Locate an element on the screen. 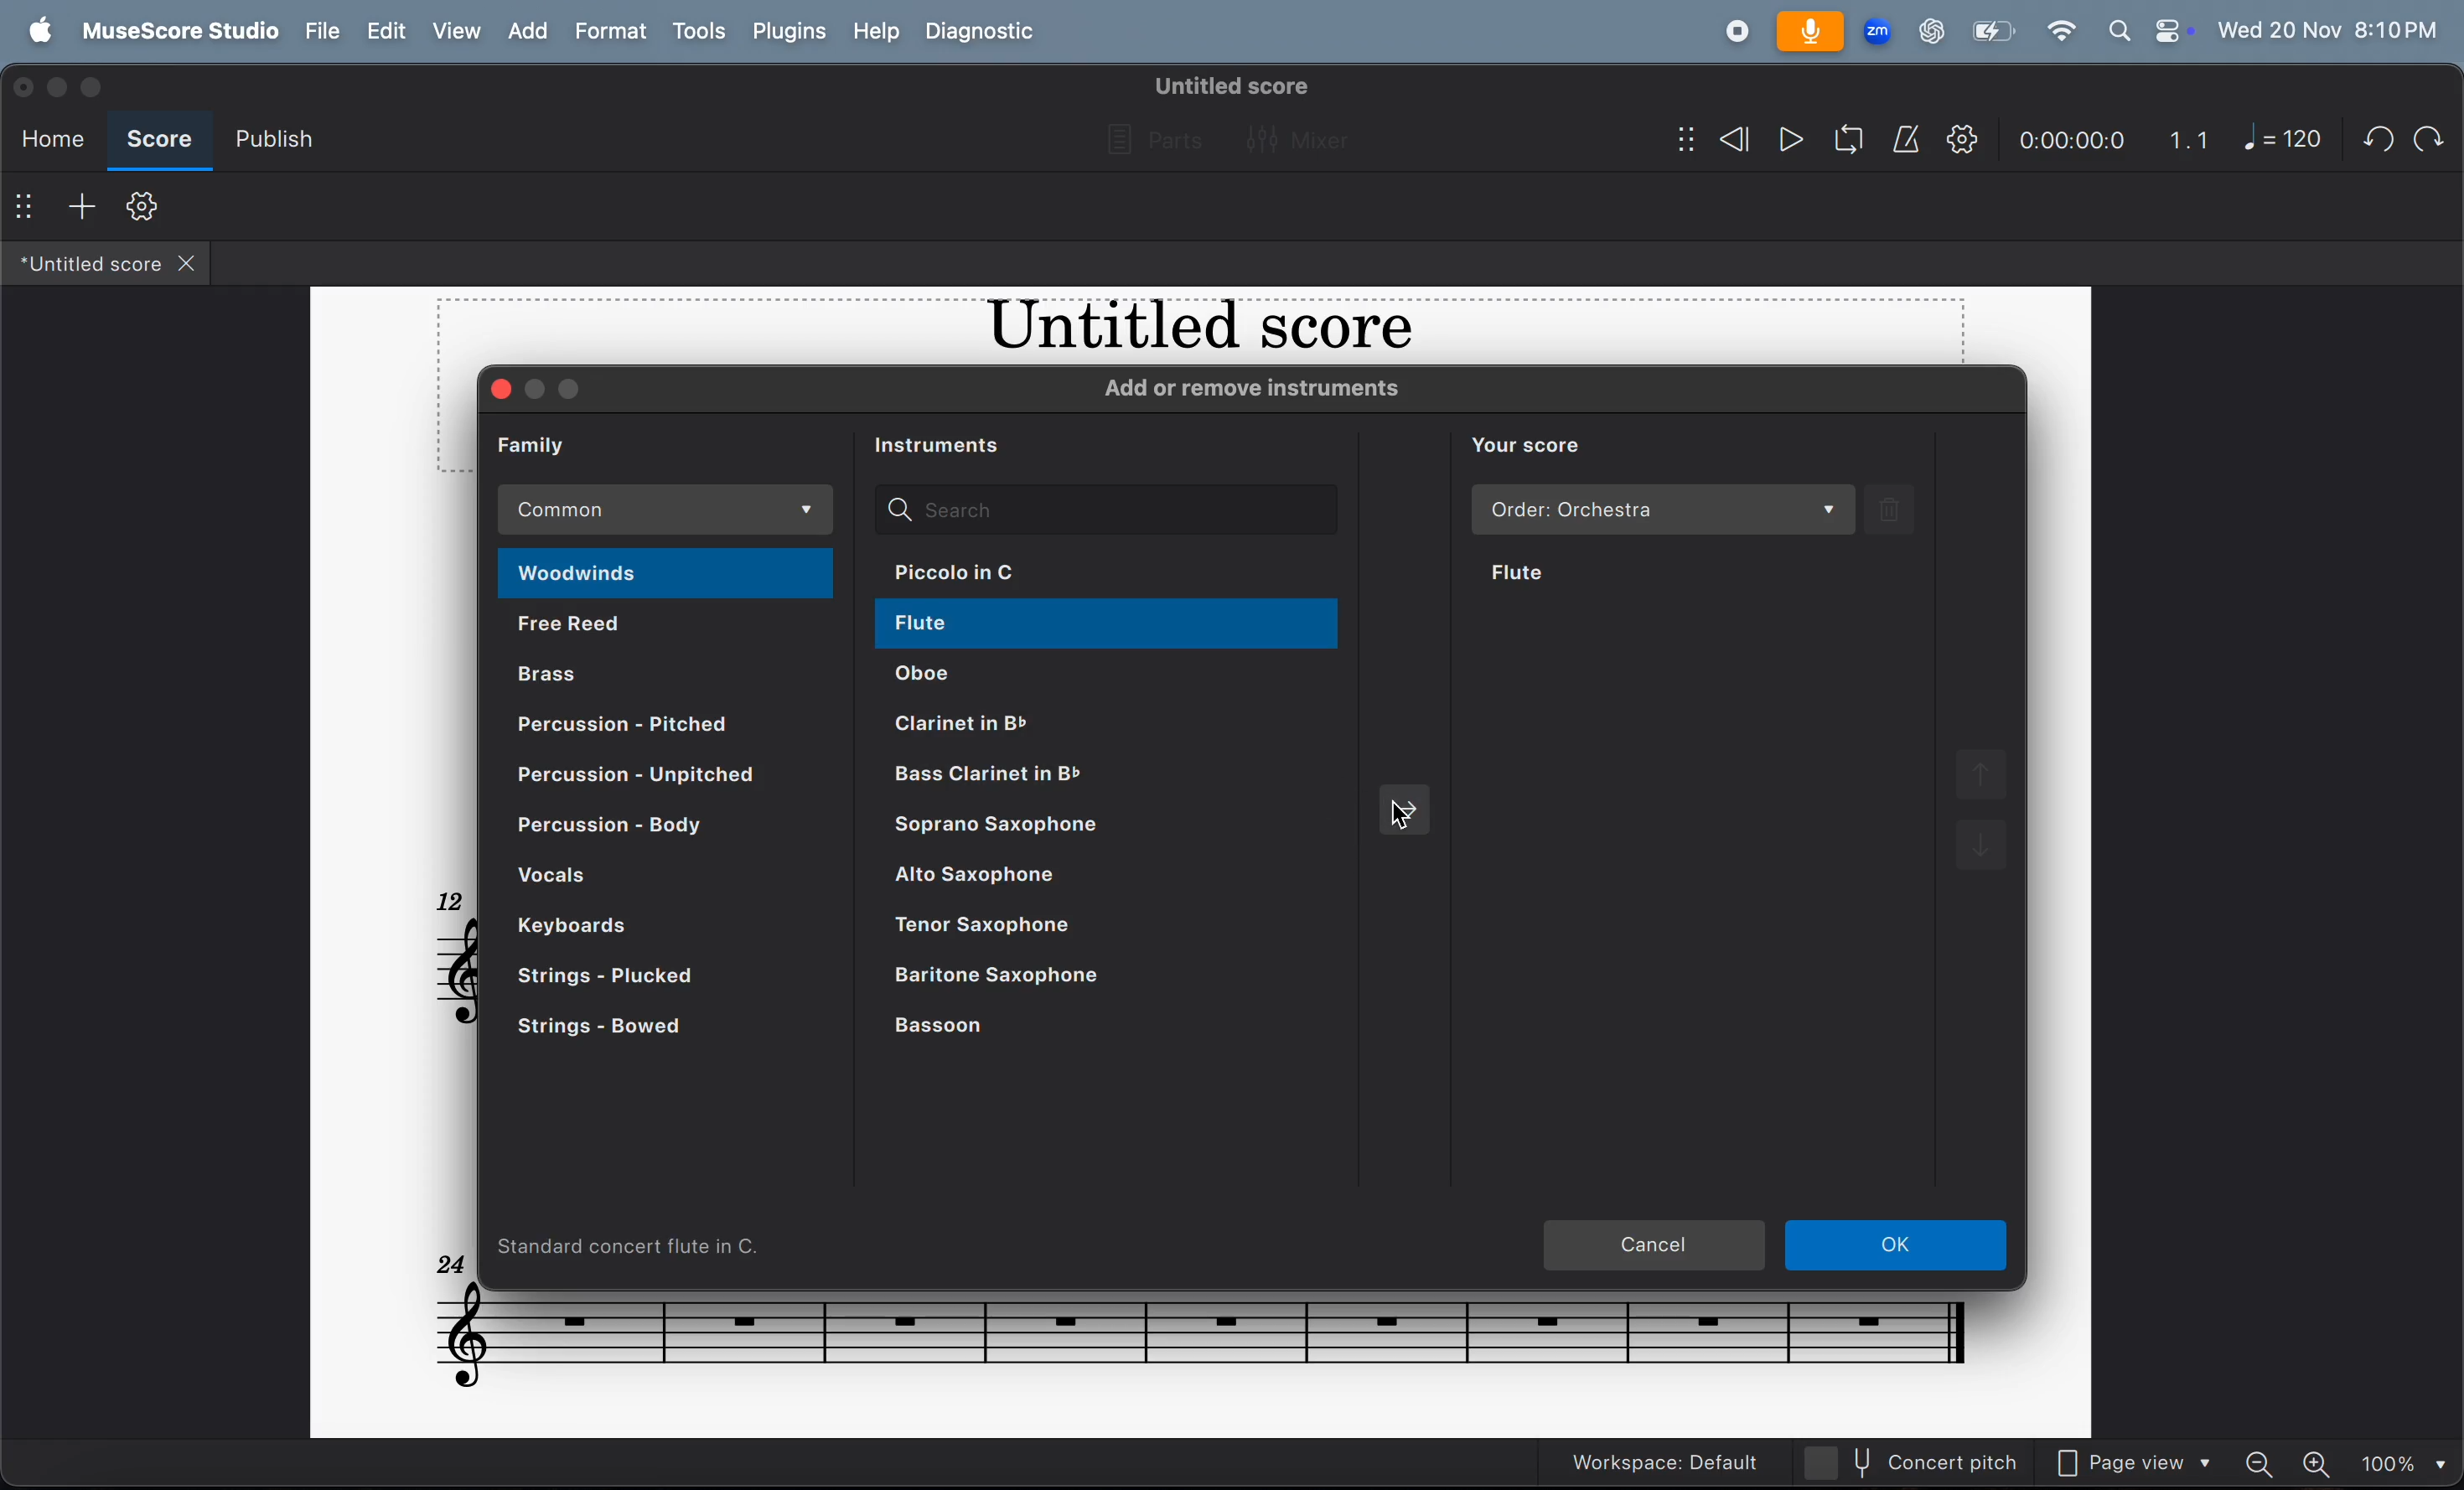  page view is located at coordinates (2133, 1463).